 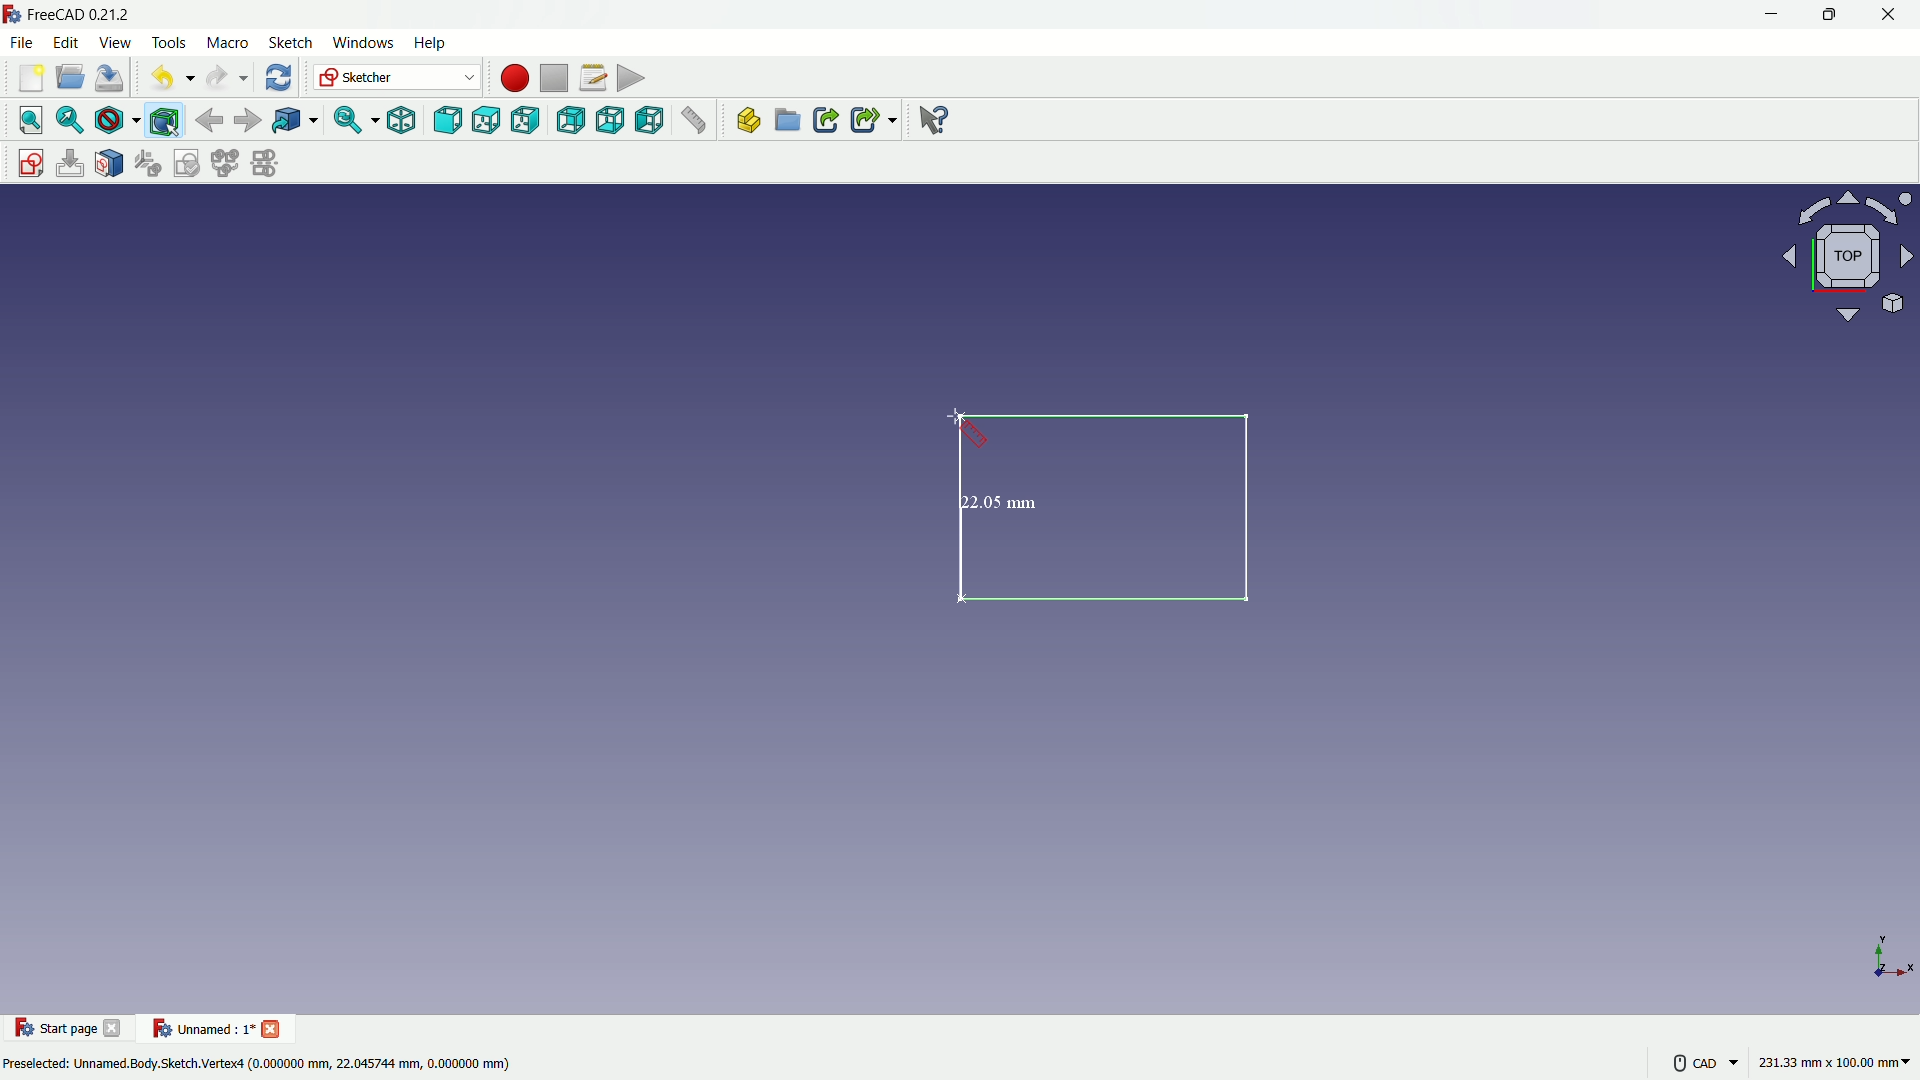 I want to click on macro settings, so click(x=587, y=79).